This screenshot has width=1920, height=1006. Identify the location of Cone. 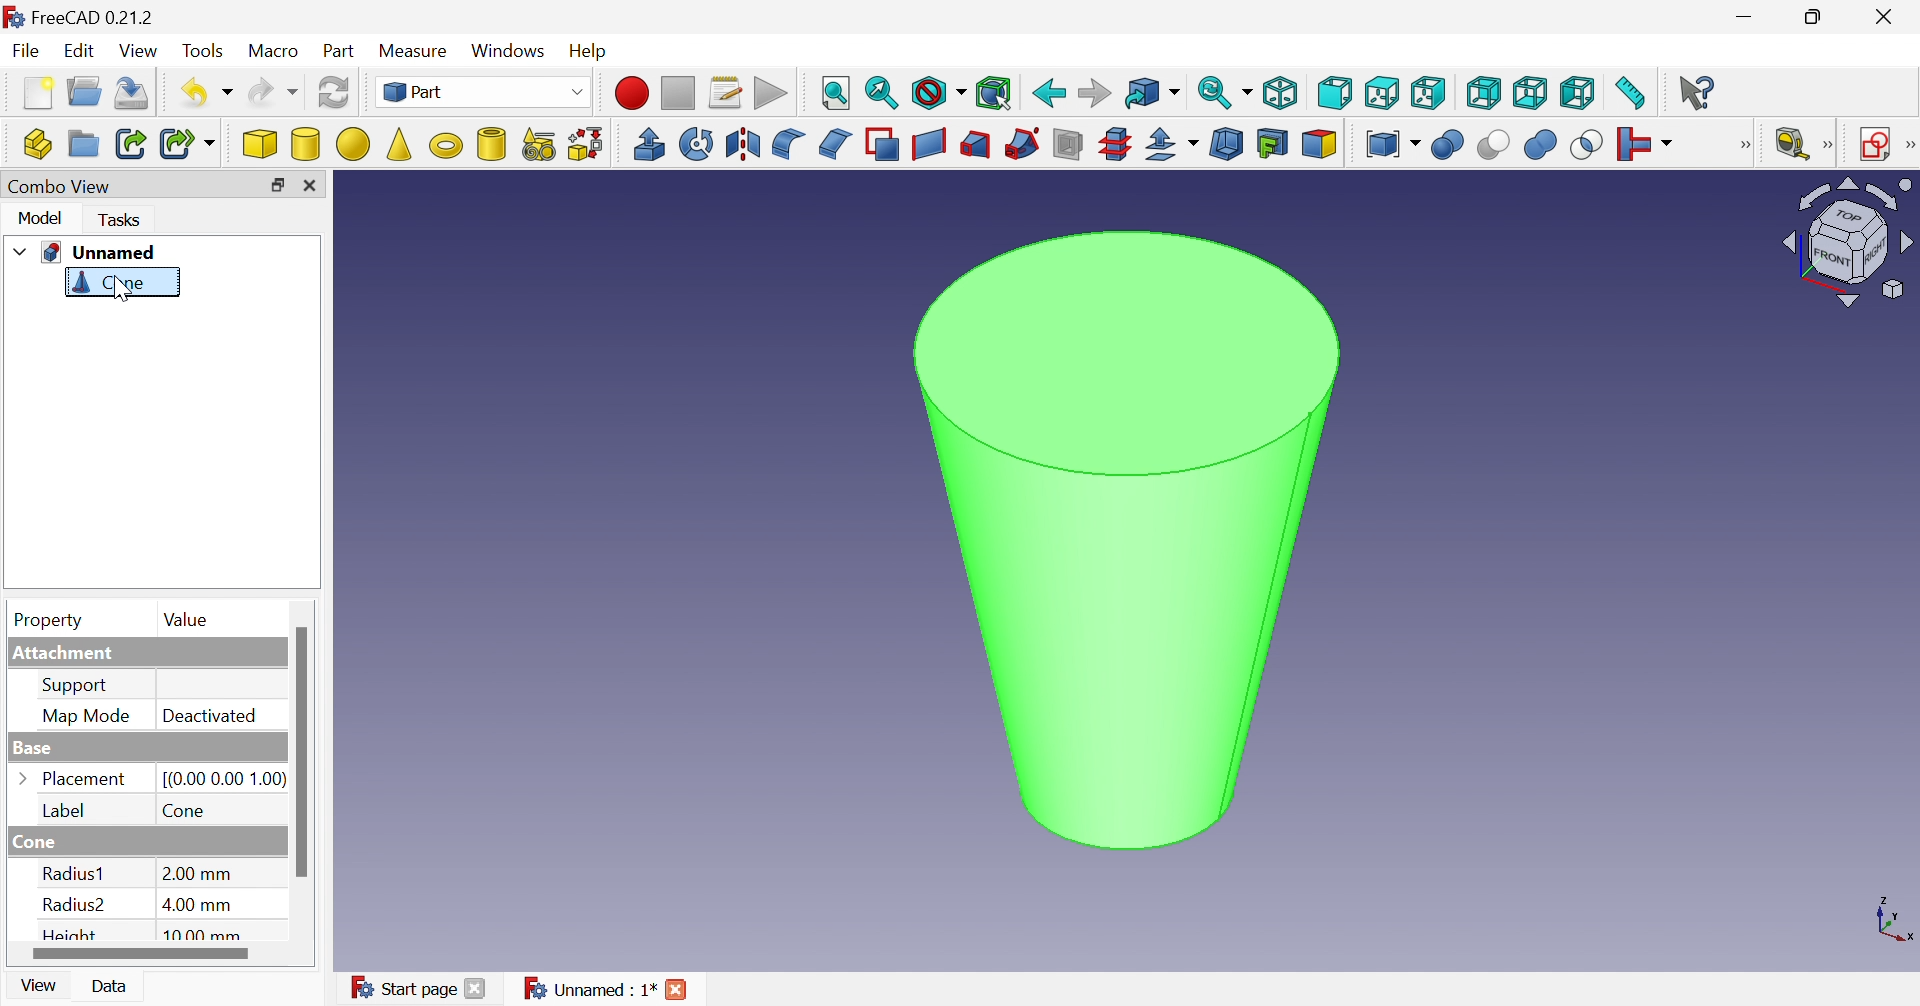
(184, 809).